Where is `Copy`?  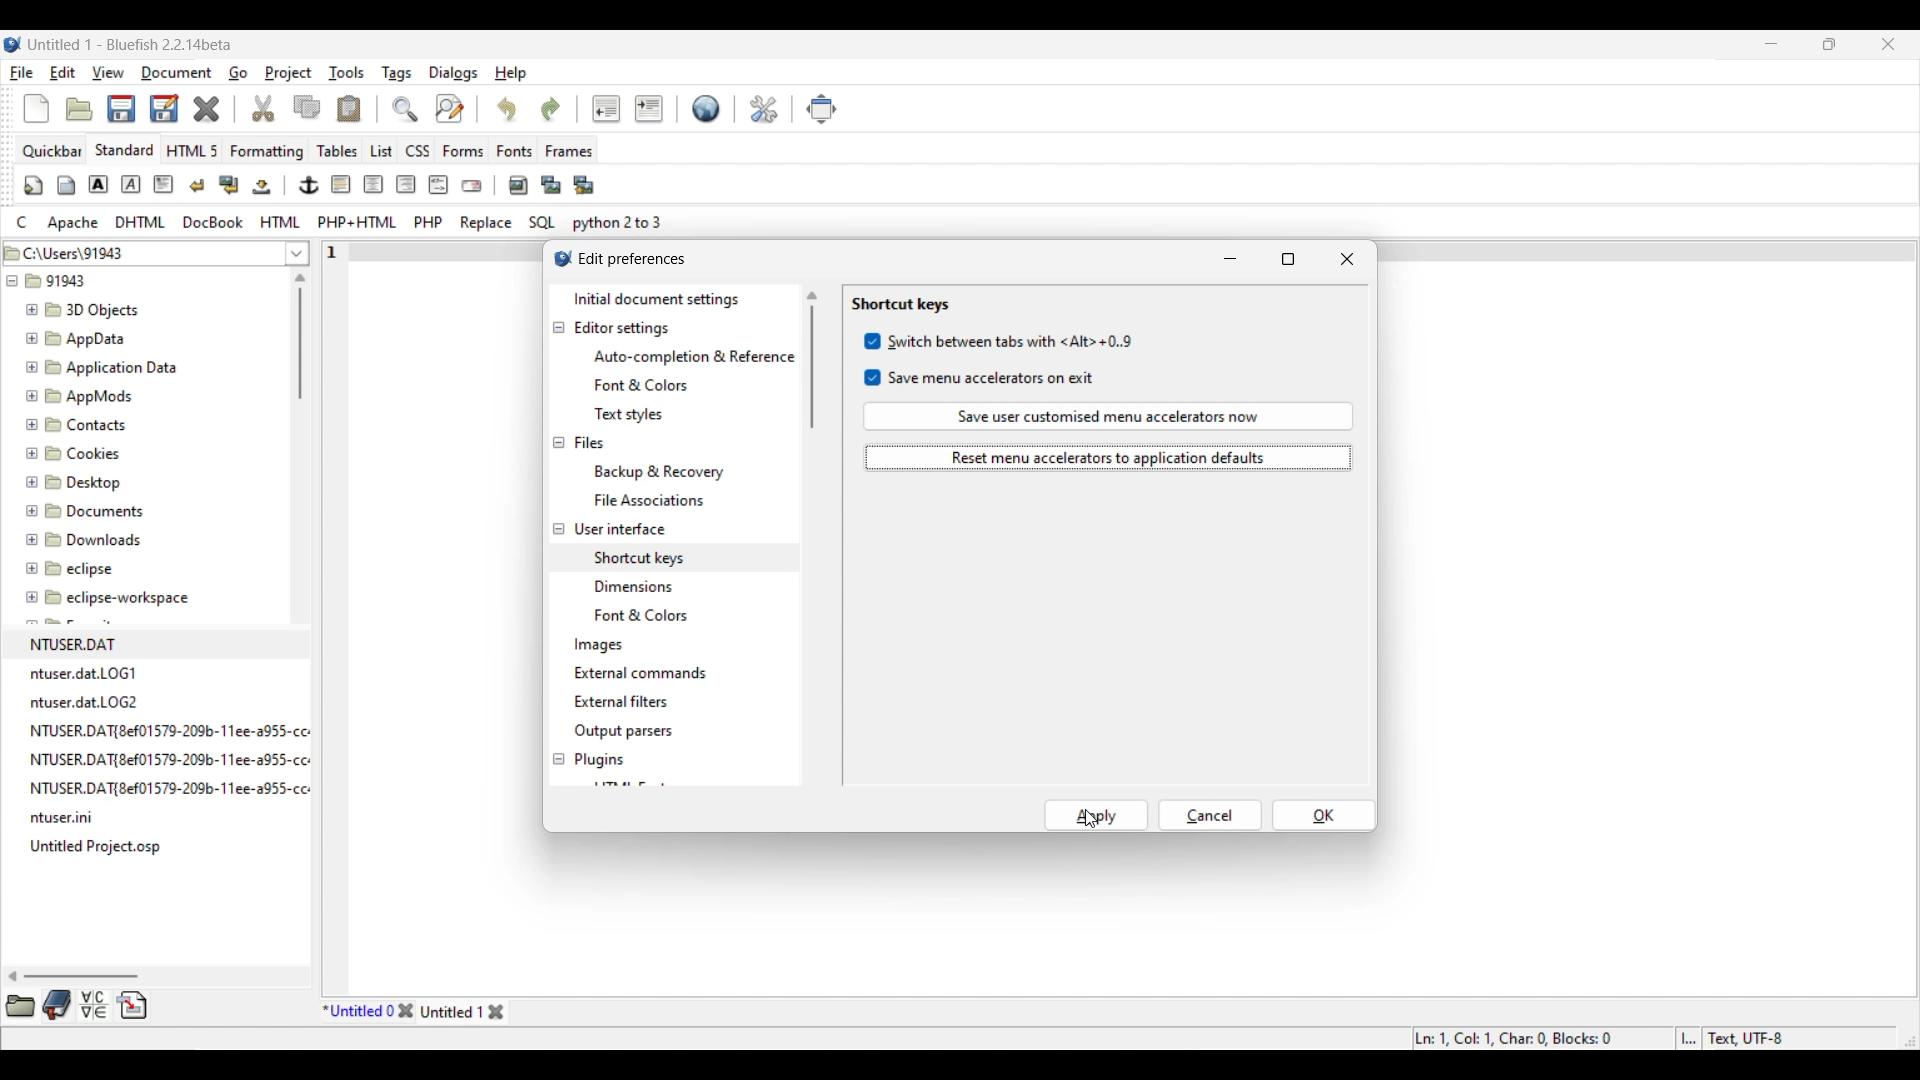
Copy is located at coordinates (307, 107).